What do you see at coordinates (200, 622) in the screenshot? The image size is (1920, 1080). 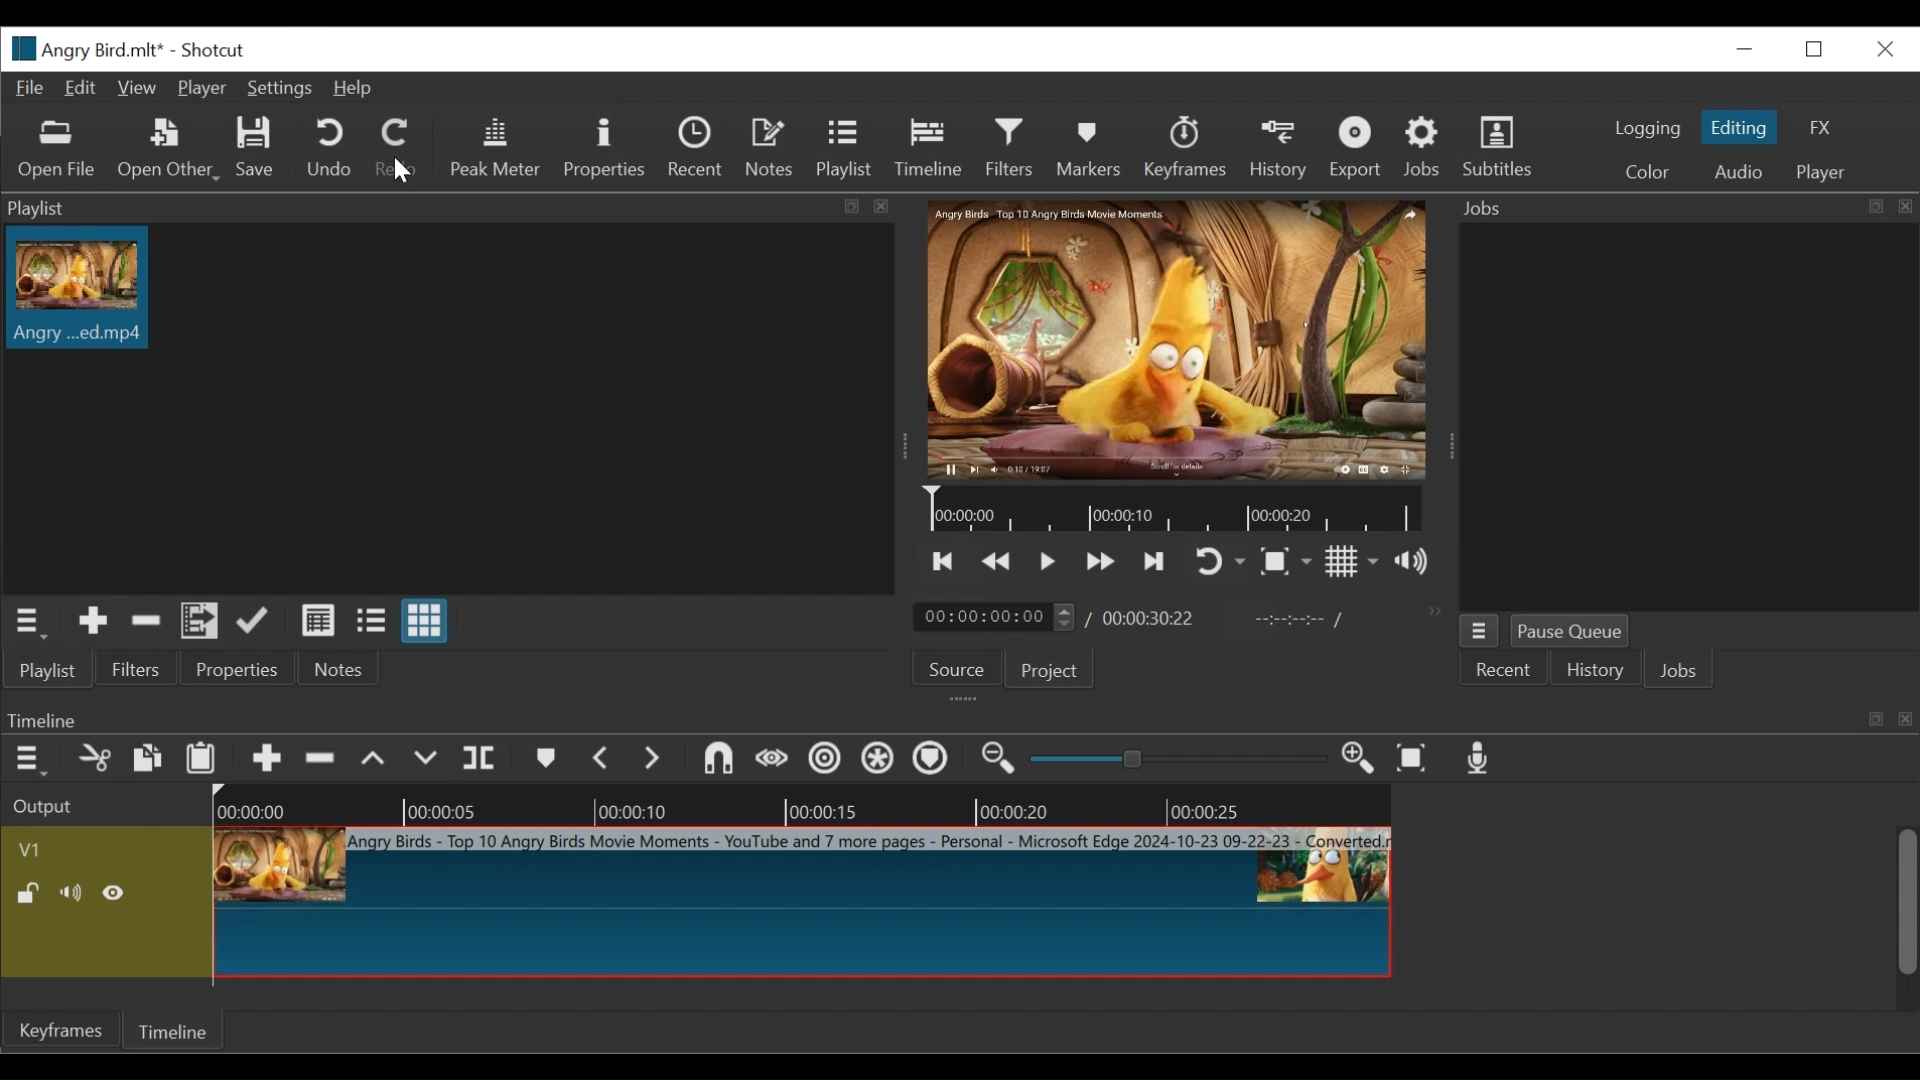 I see `Add files to the playlist` at bounding box center [200, 622].